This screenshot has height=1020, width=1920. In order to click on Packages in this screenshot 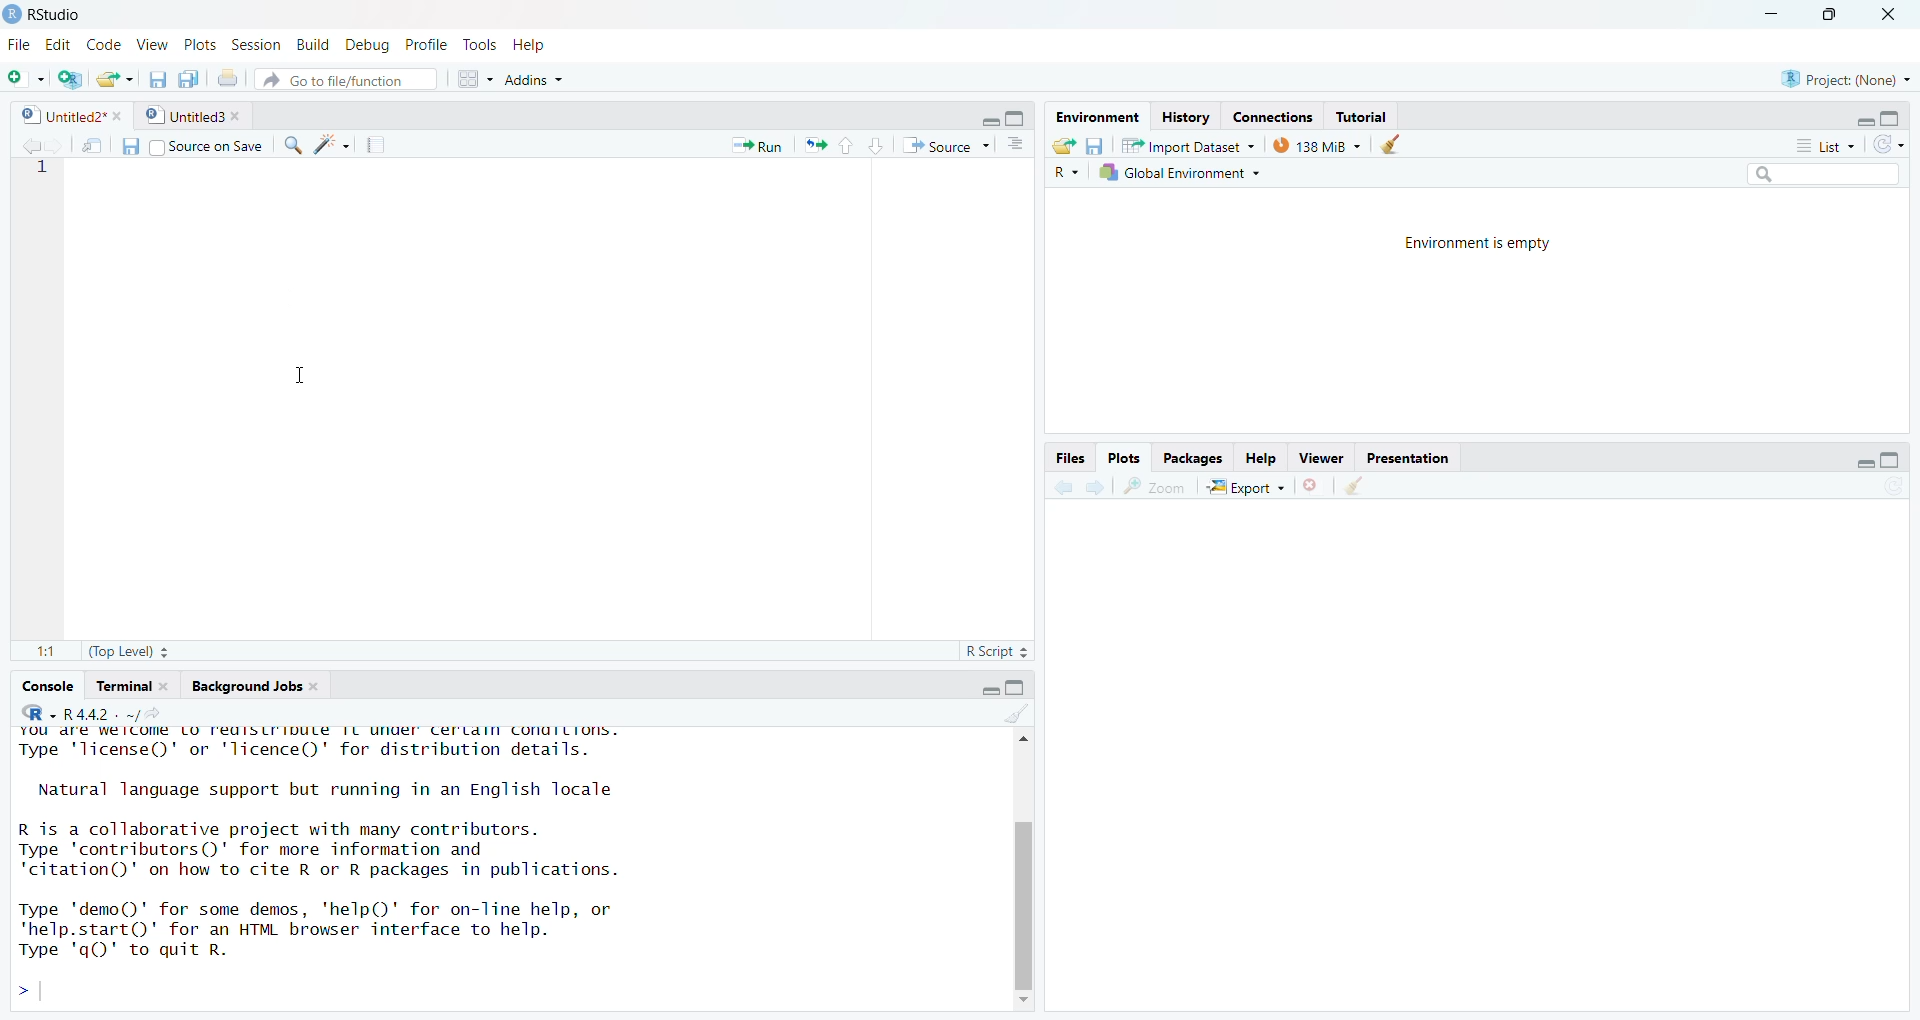, I will do `click(1186, 457)`.